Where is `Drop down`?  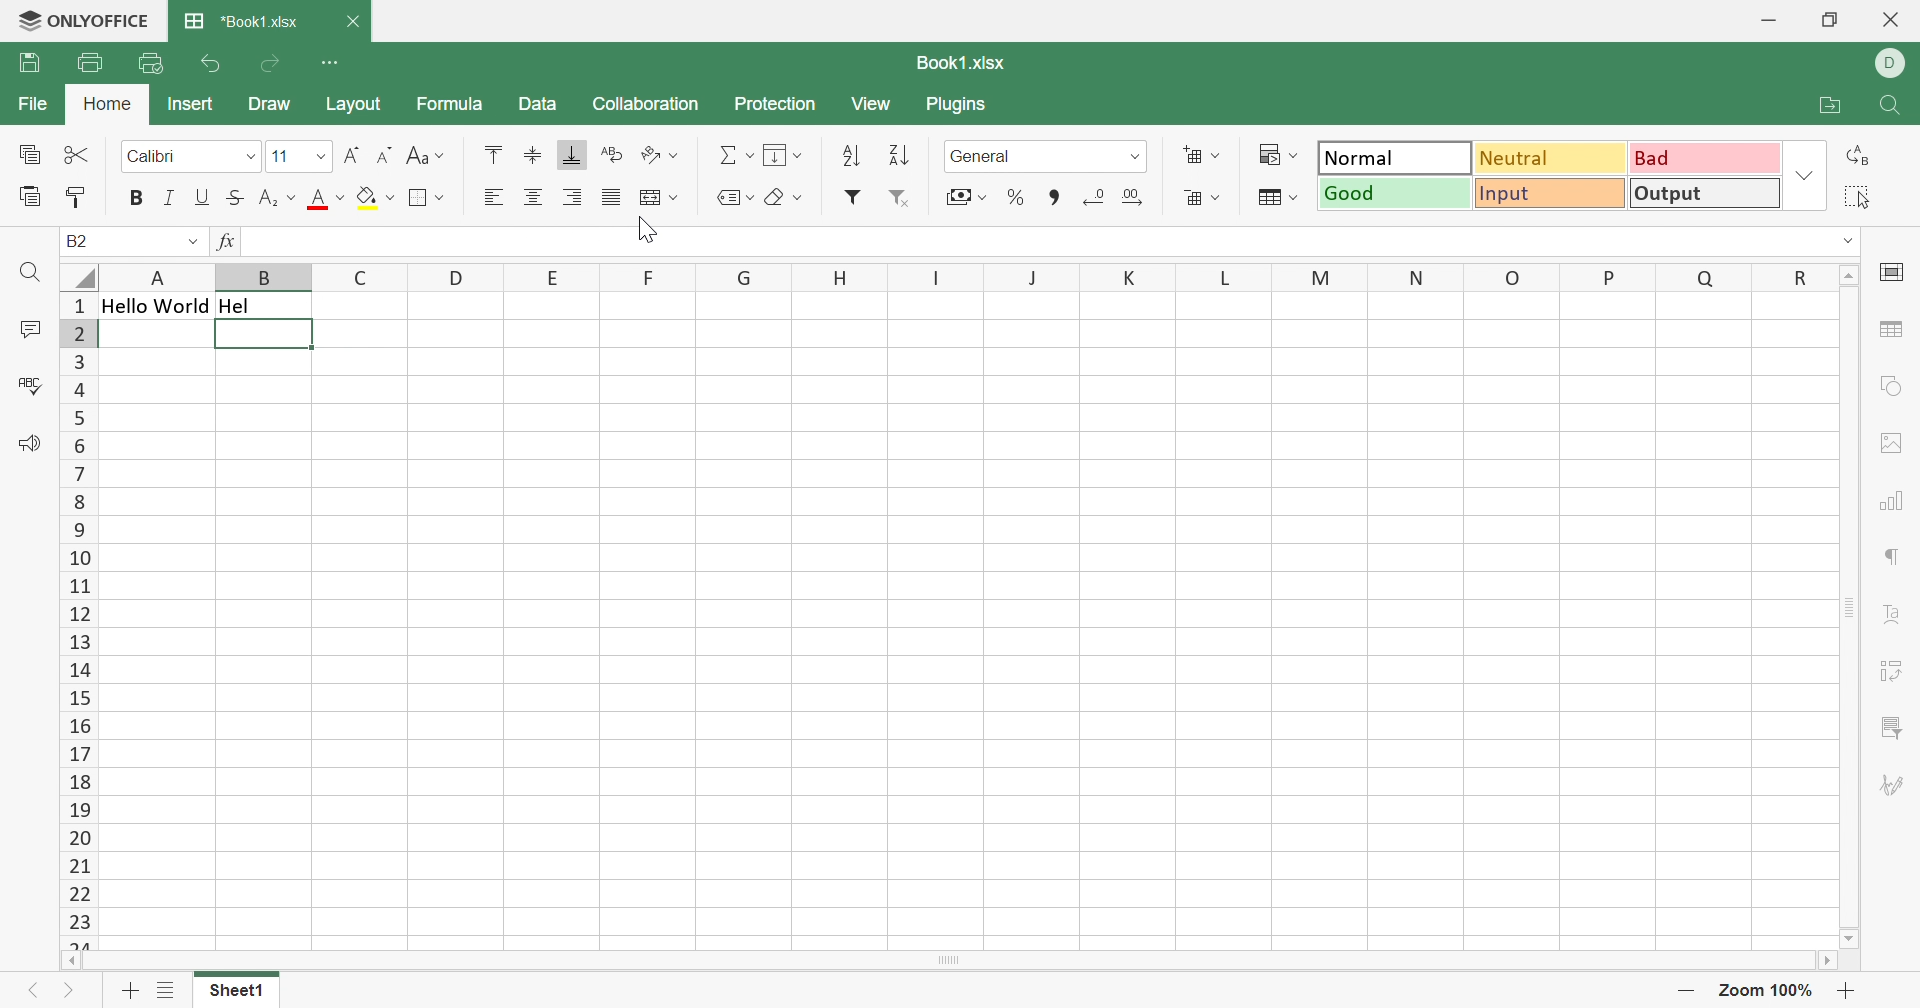 Drop down is located at coordinates (1807, 176).